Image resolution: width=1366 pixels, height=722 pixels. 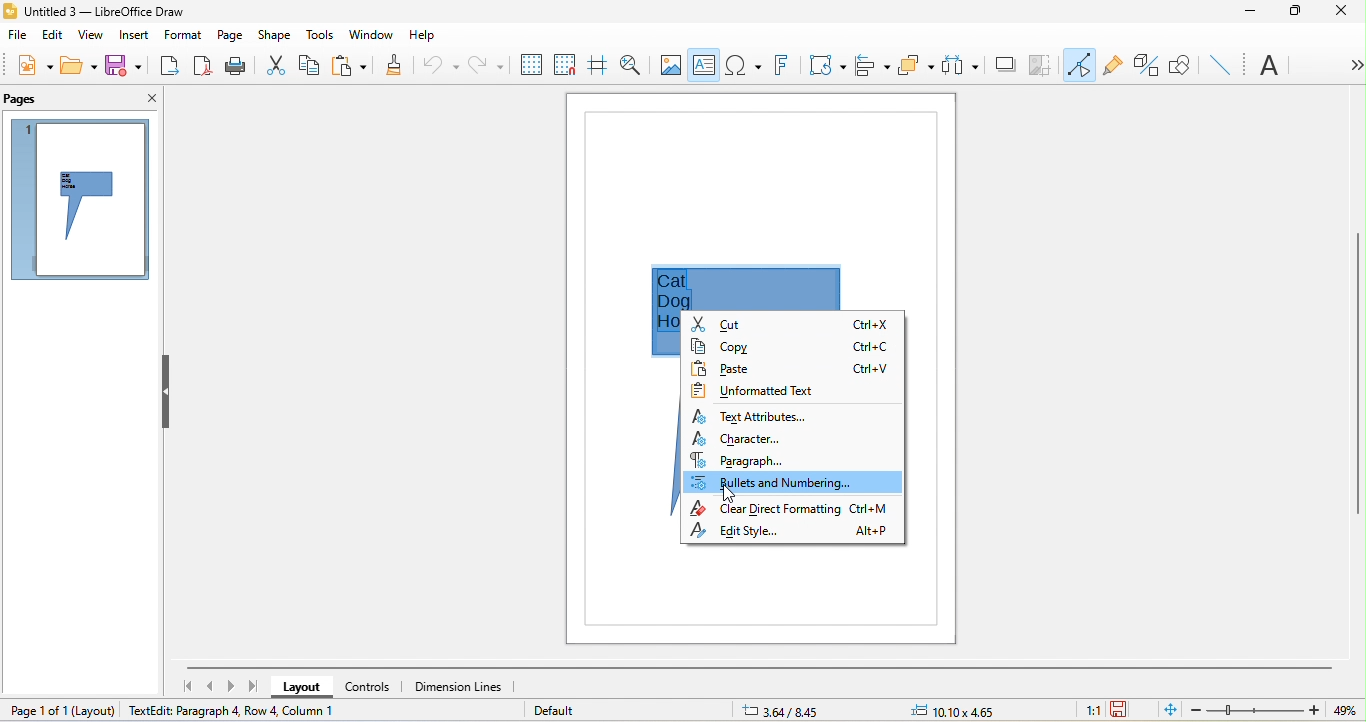 I want to click on textedit paragraph4, row 4, column 1, so click(x=254, y=714).